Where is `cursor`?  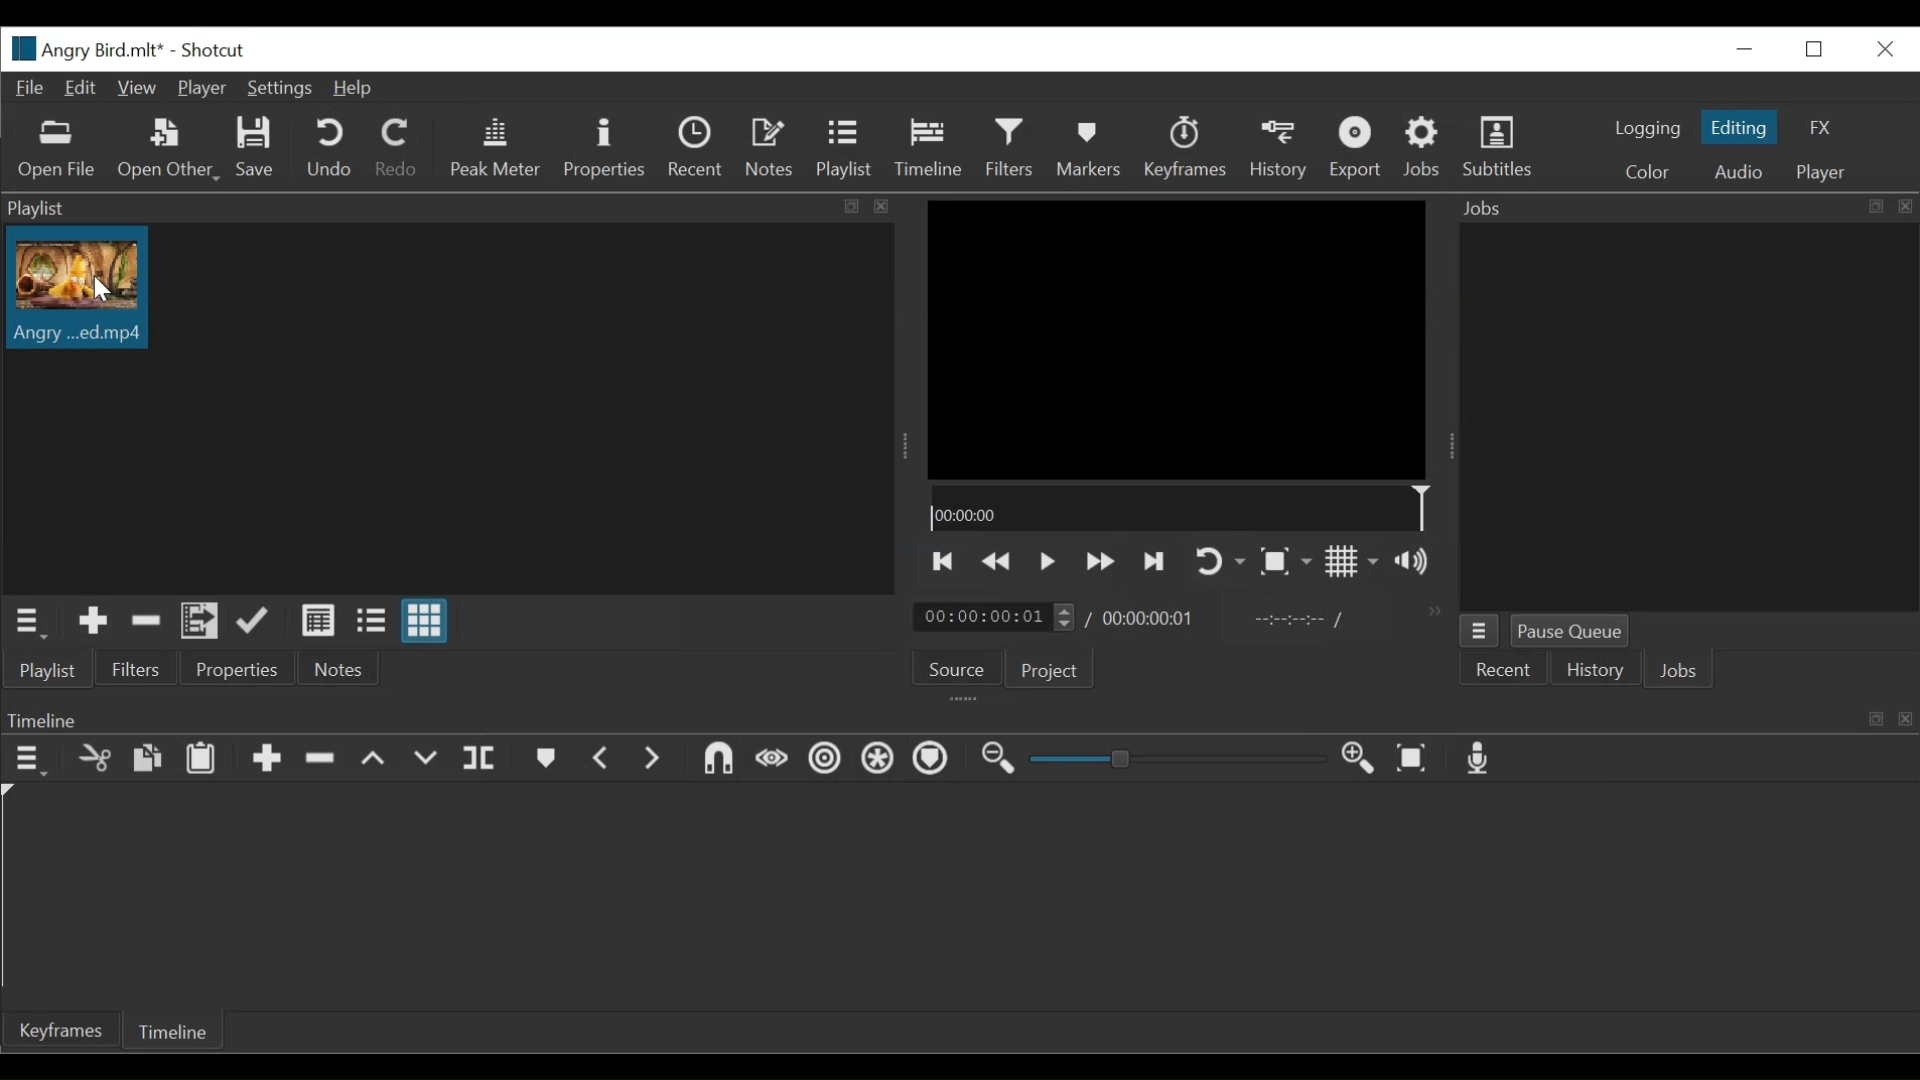 cursor is located at coordinates (95, 297).